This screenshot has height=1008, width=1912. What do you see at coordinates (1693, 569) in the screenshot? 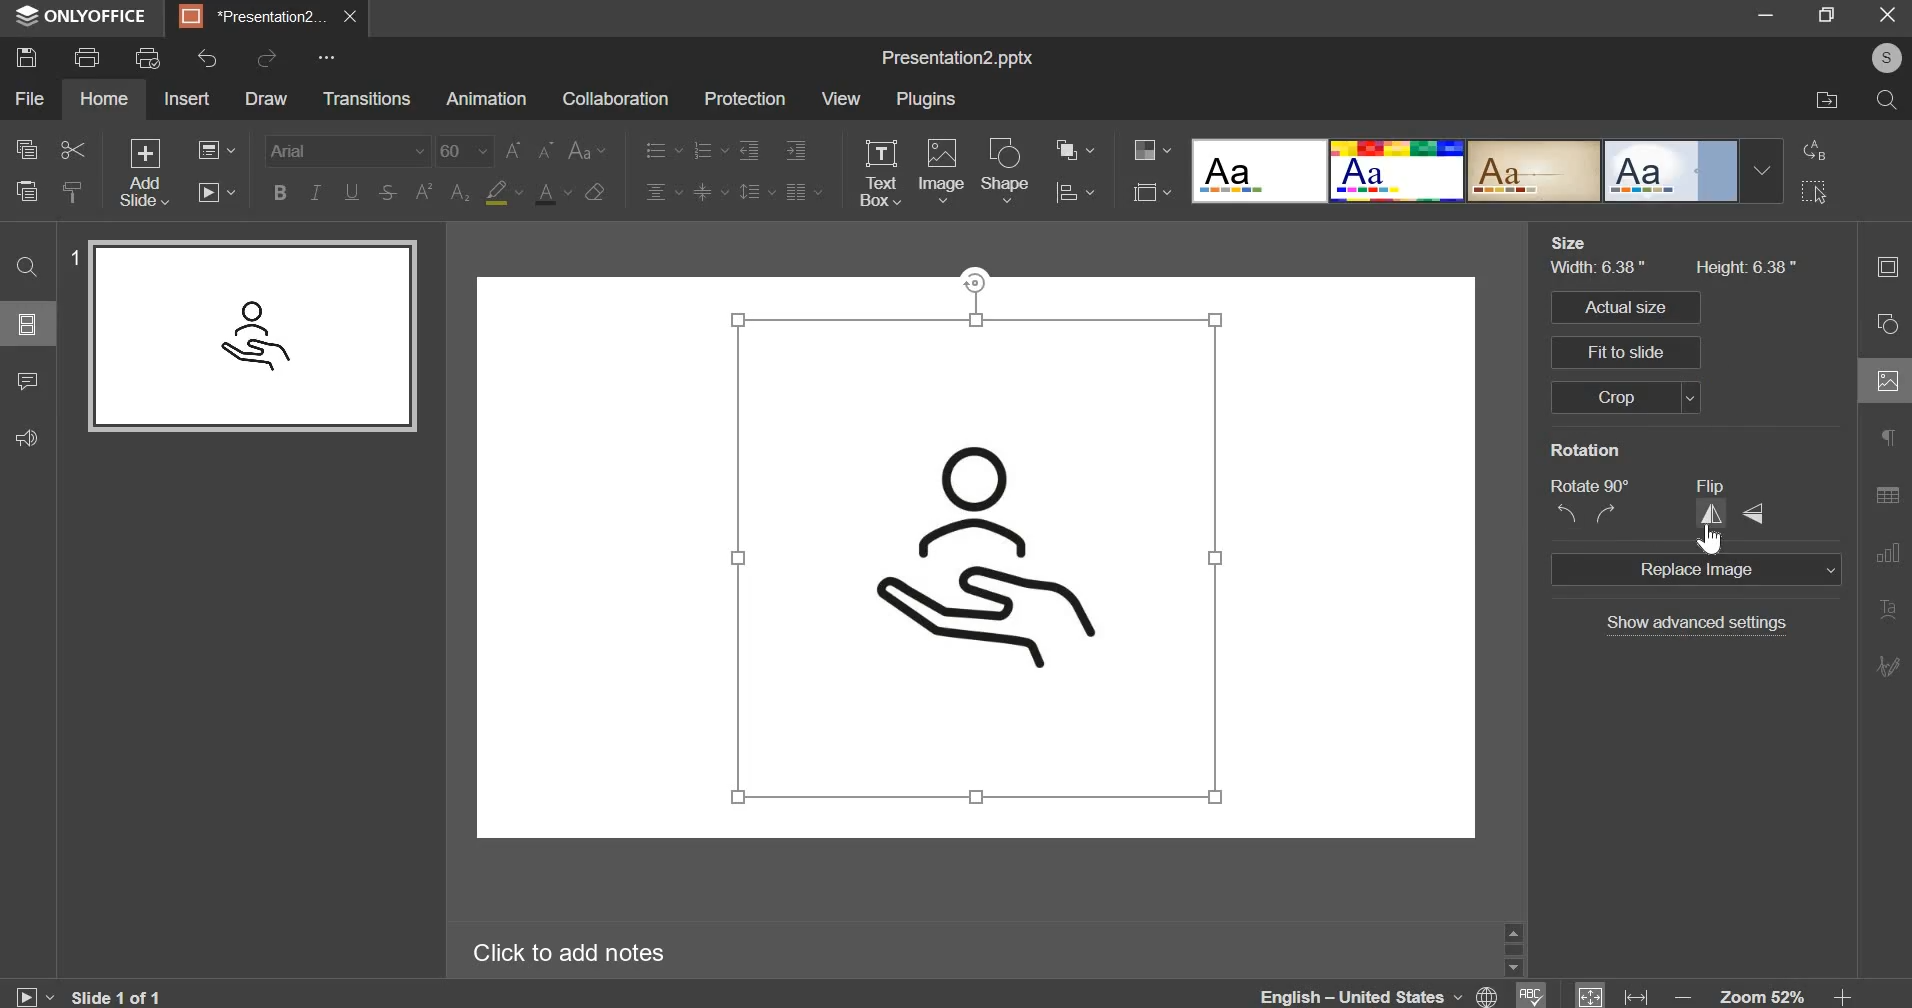
I see `replace` at bounding box center [1693, 569].